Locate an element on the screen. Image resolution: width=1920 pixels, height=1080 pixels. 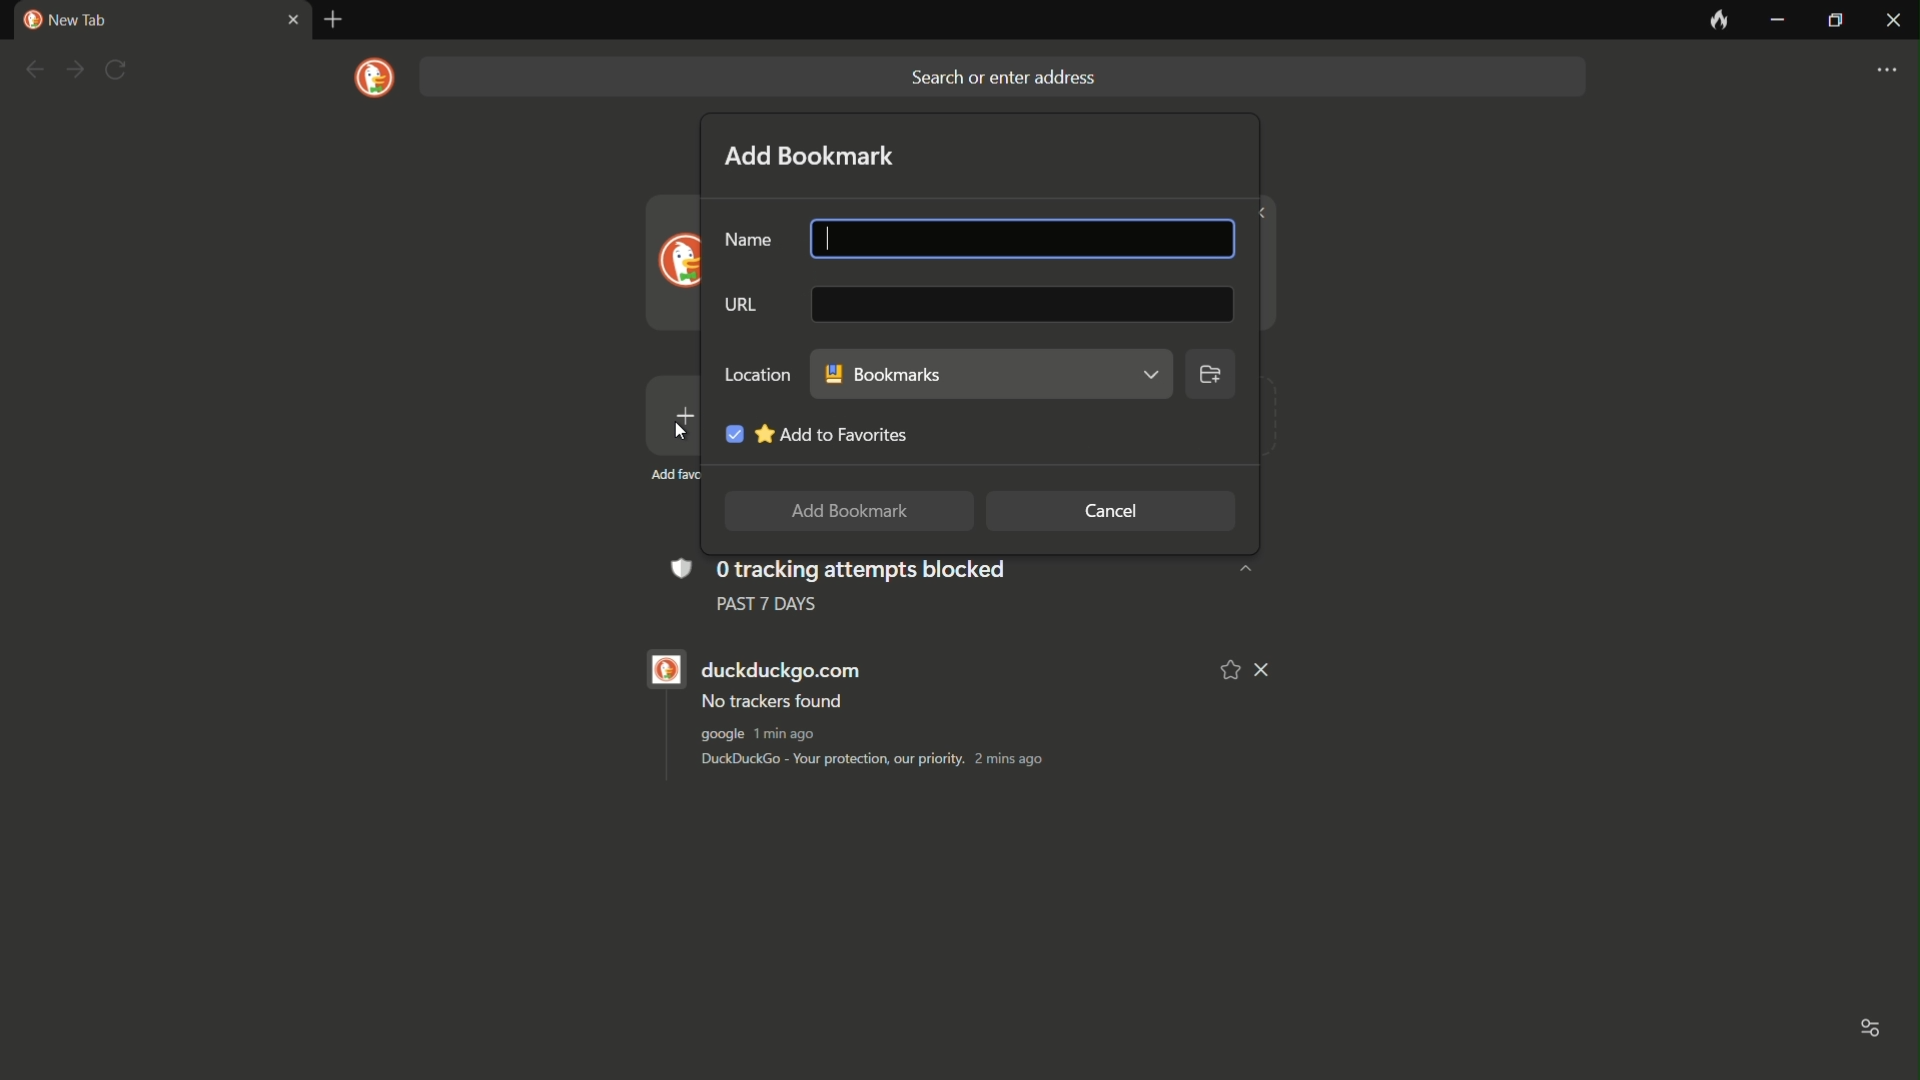
add to bookmark button is located at coordinates (843, 512).